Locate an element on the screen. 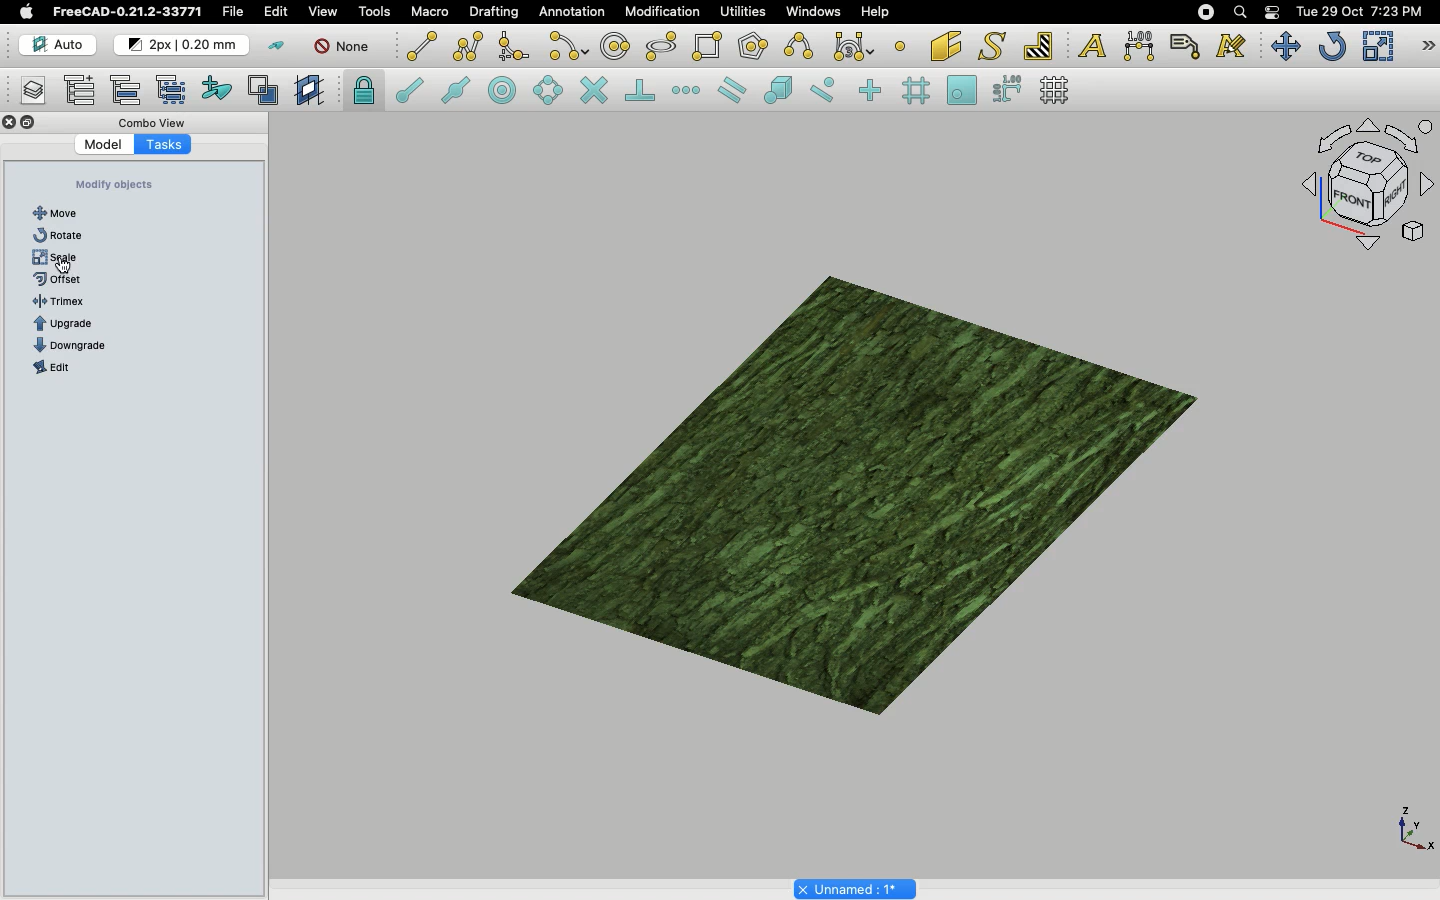  Axis is located at coordinates (1412, 828).